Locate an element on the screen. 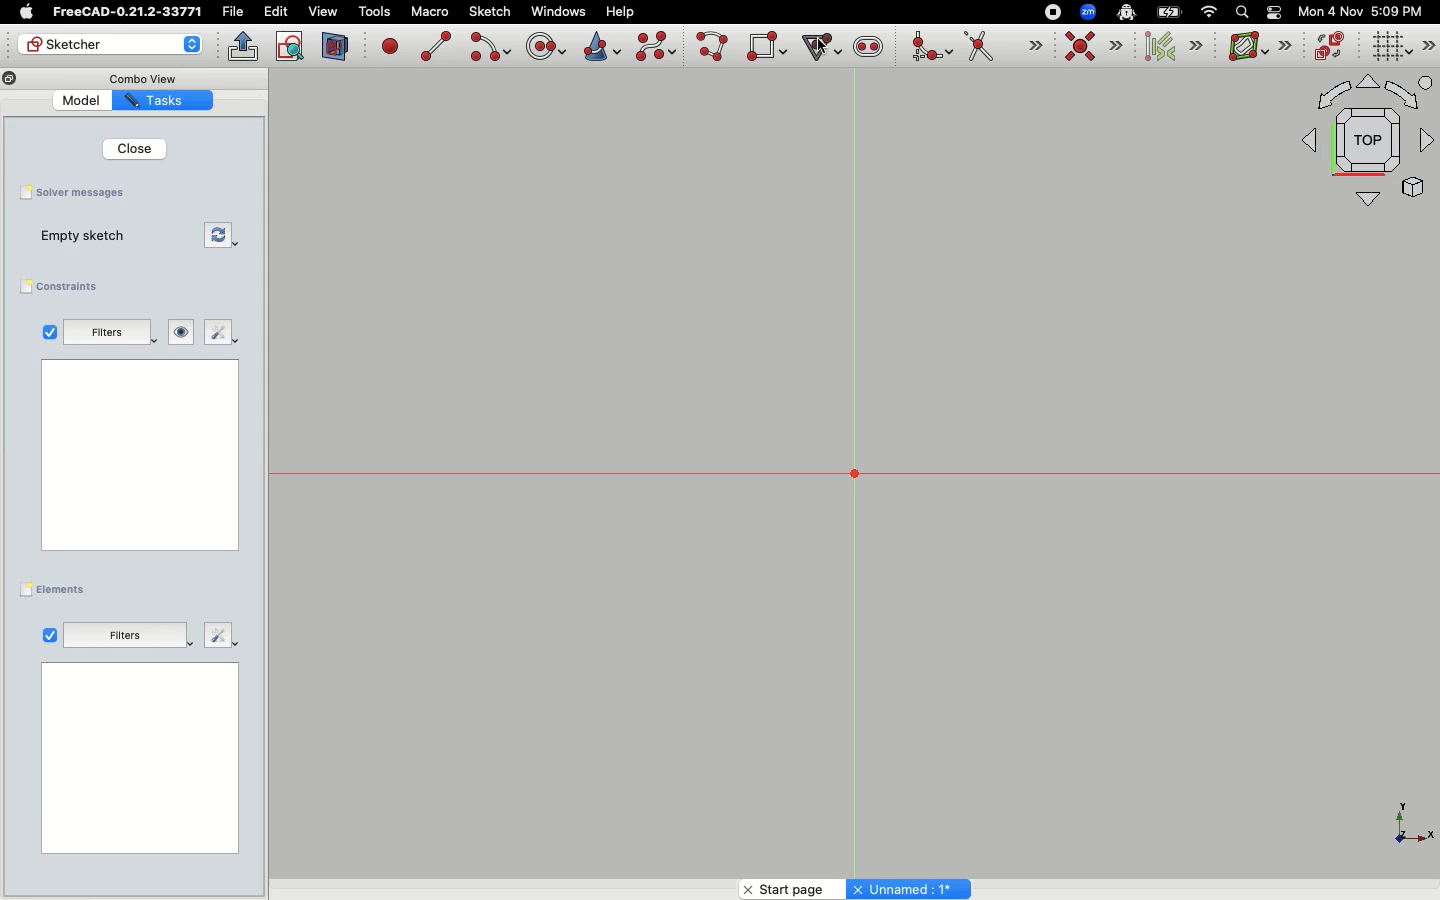 This screenshot has width=1440, height=900. Search is located at coordinates (1241, 11).